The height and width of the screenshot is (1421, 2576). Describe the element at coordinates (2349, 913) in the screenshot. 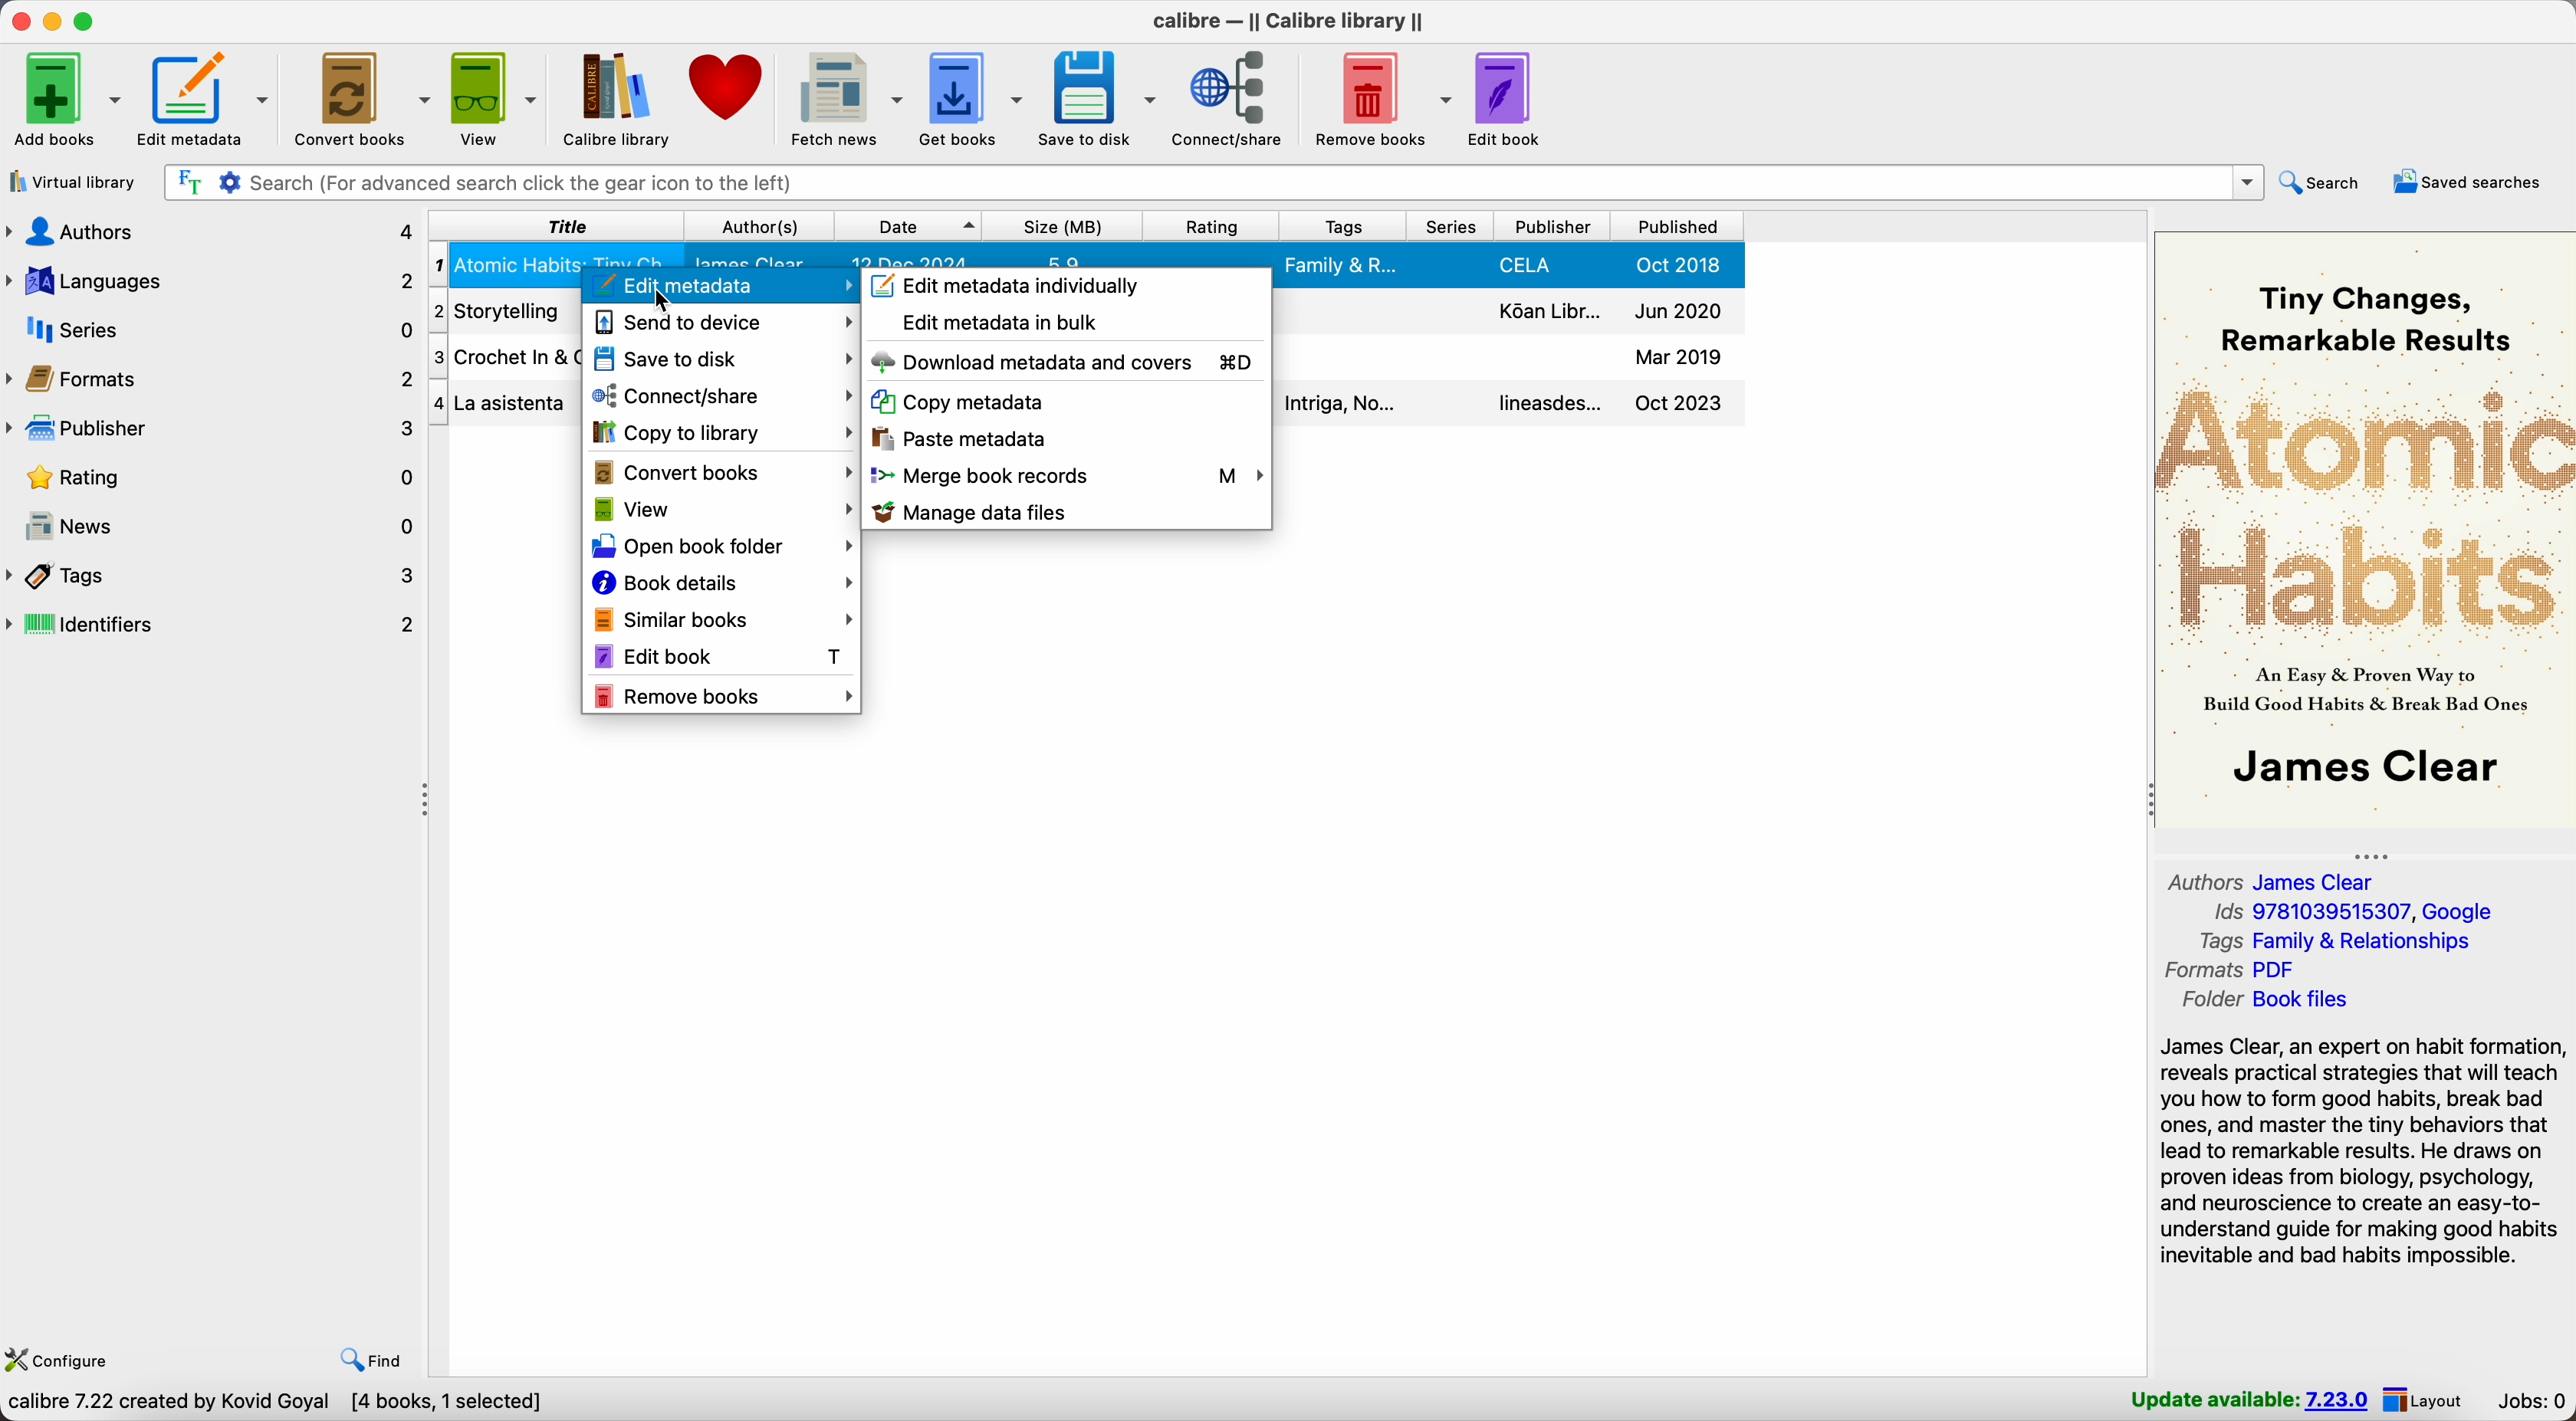

I see `Ids` at that location.